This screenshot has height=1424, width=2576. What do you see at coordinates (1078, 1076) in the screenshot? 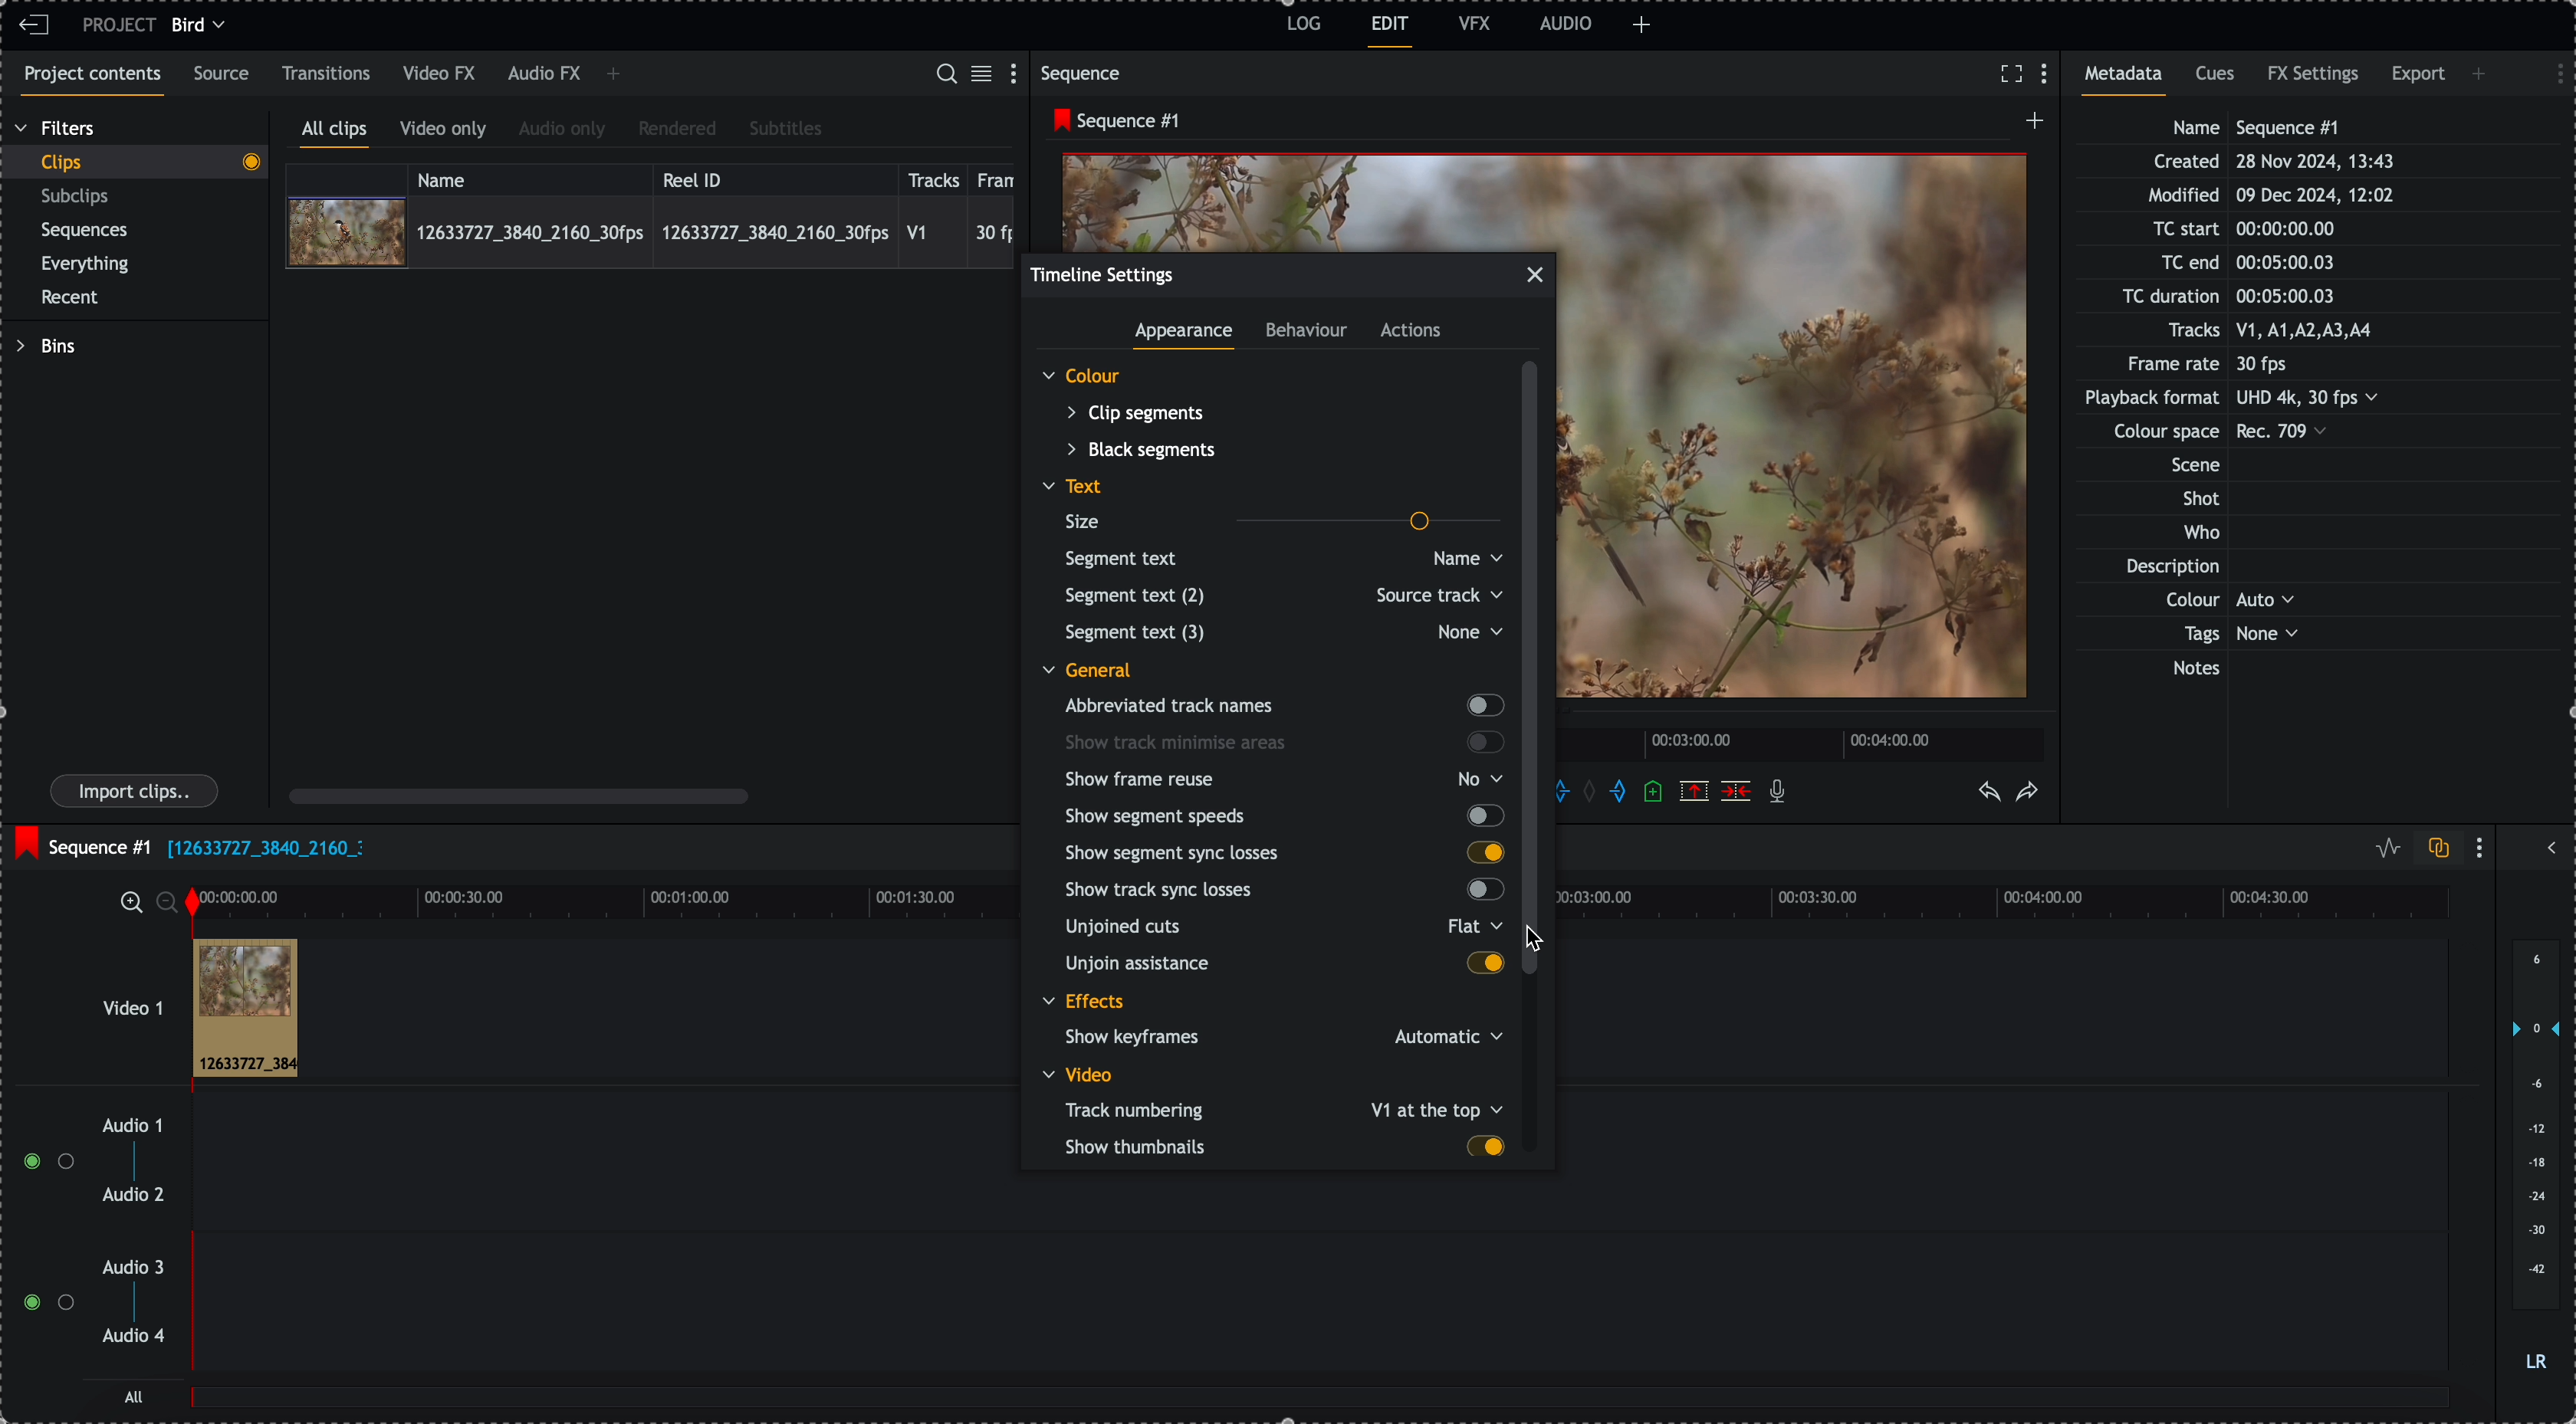
I see `video` at bounding box center [1078, 1076].